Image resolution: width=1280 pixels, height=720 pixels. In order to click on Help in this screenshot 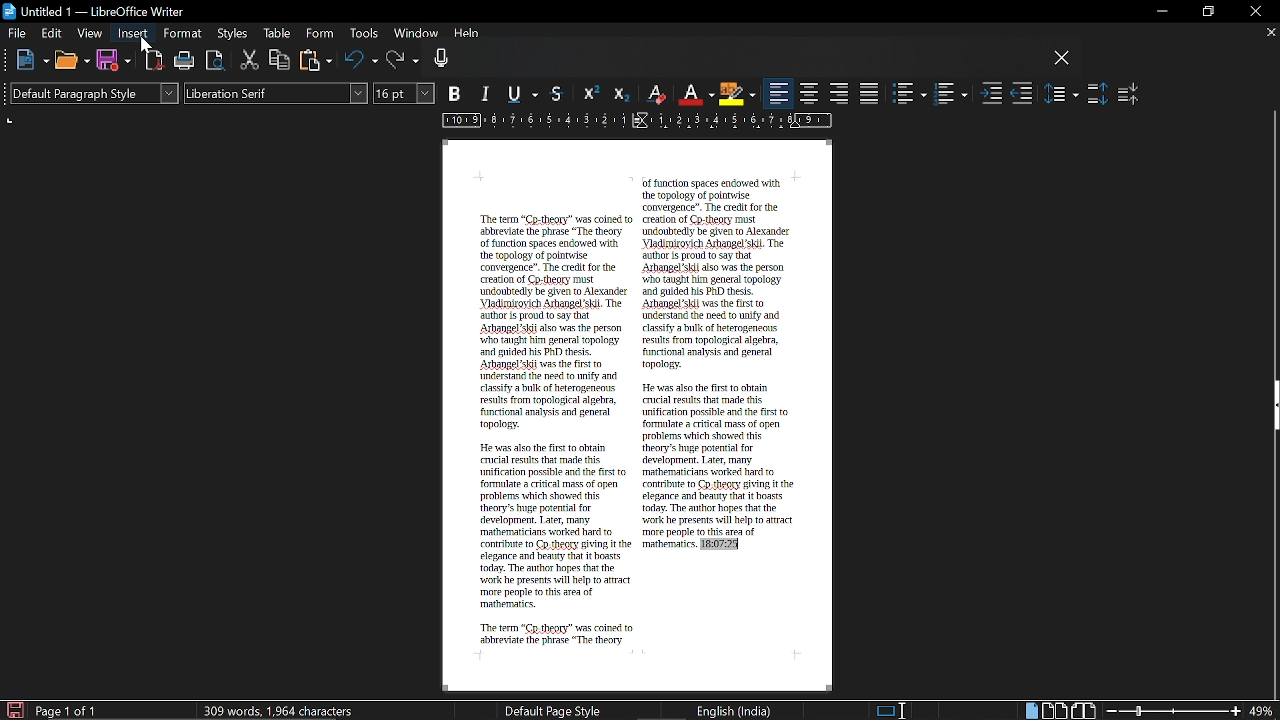, I will do `click(468, 36)`.